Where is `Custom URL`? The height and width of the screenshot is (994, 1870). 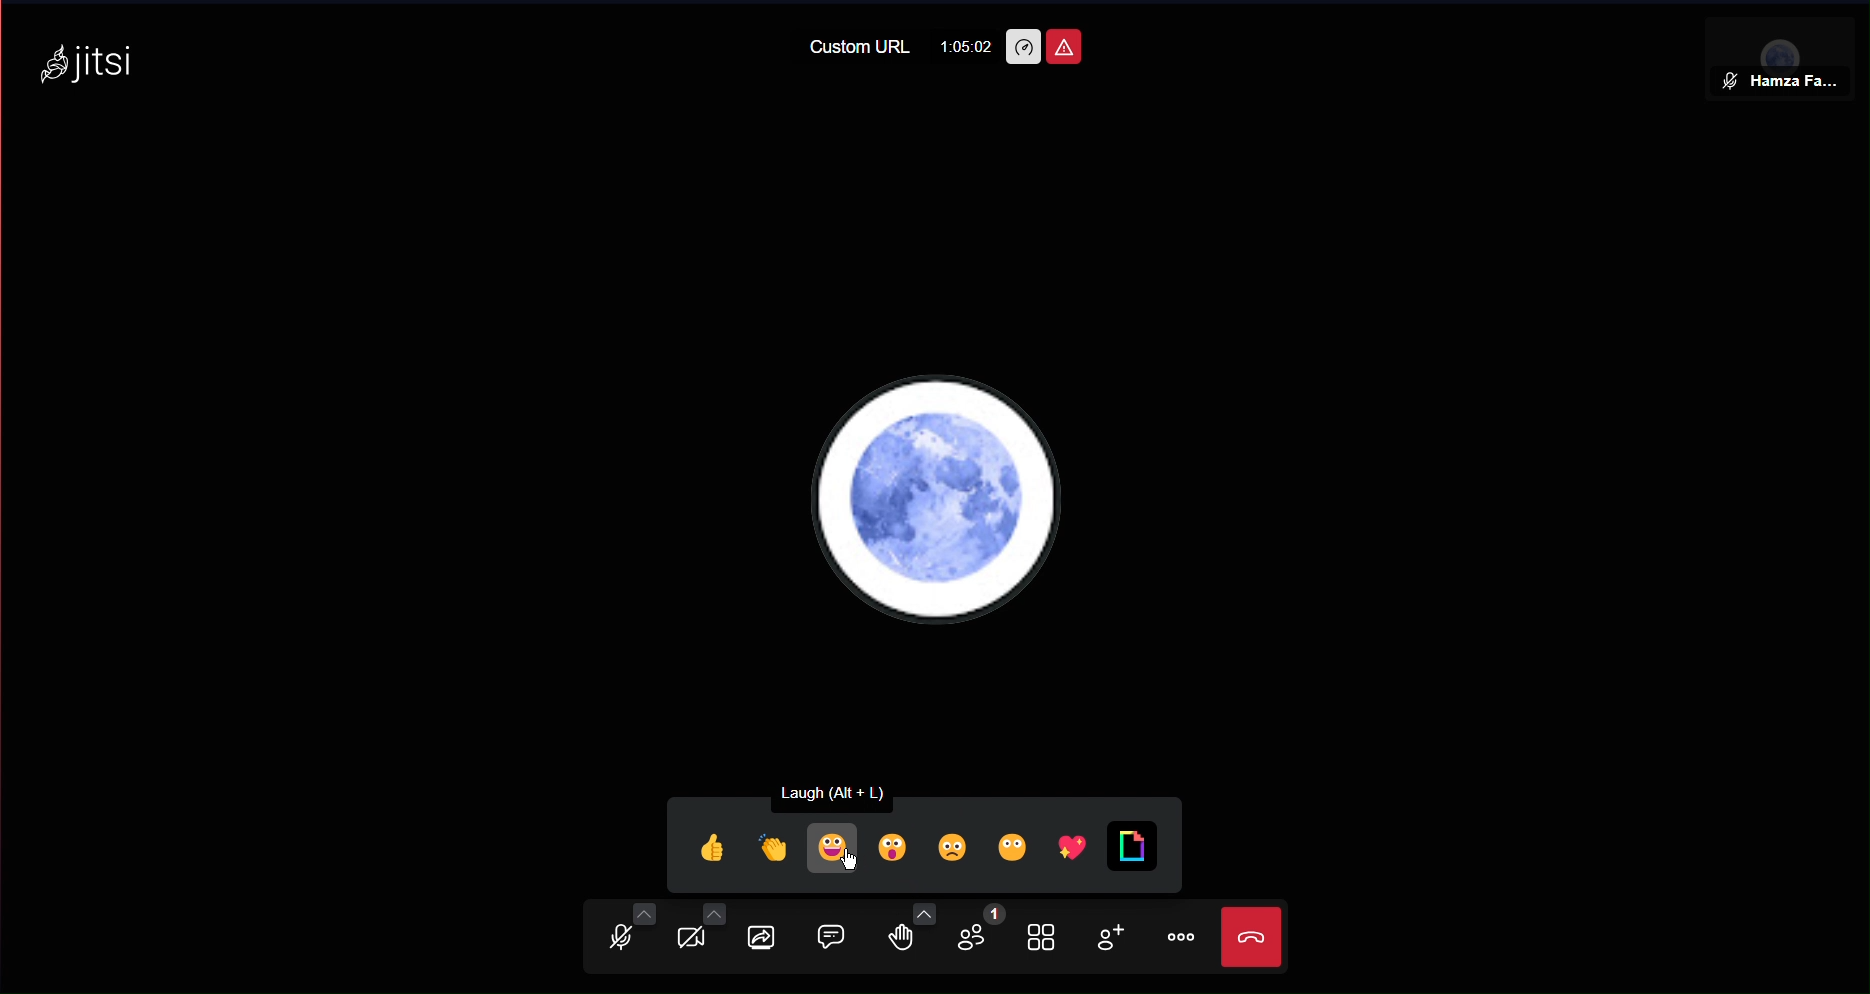 Custom URL is located at coordinates (861, 47).